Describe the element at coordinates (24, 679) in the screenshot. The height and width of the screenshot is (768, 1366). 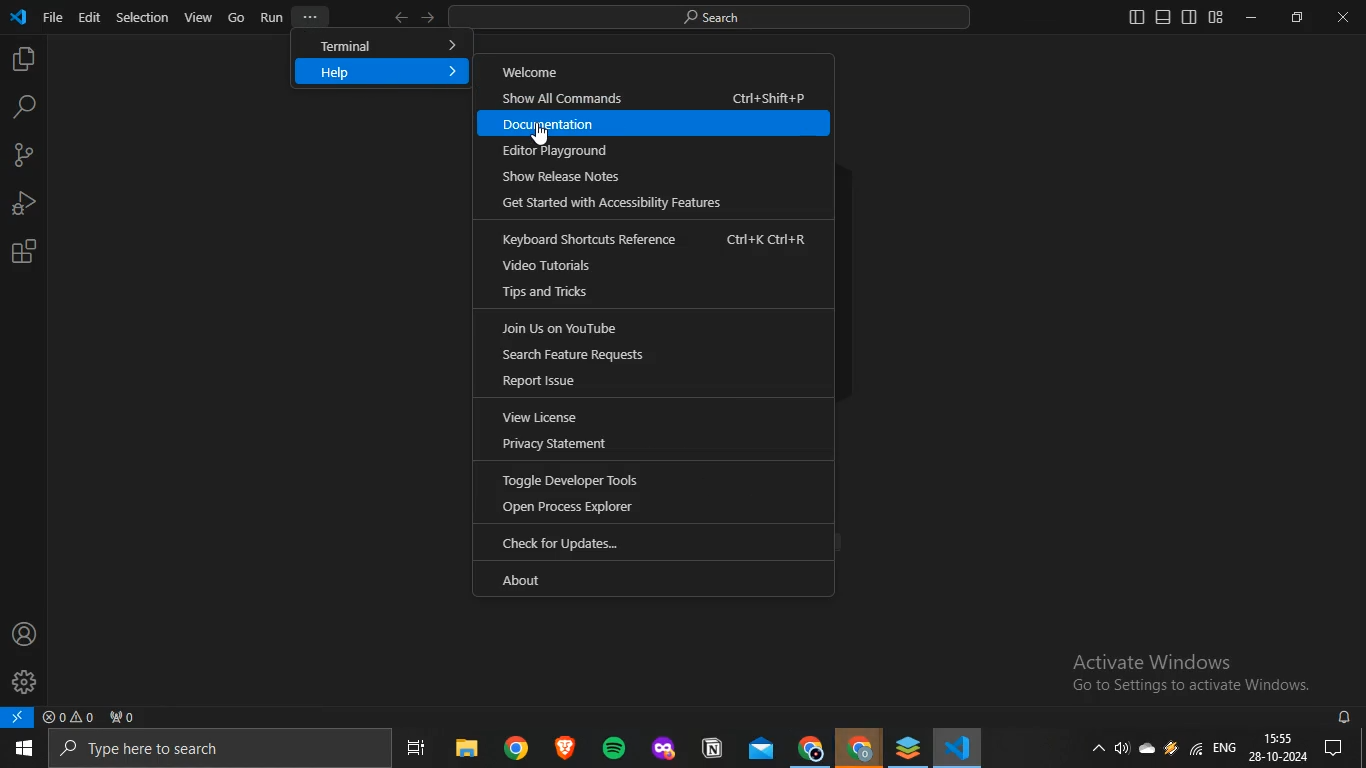
I see `manage` at that location.